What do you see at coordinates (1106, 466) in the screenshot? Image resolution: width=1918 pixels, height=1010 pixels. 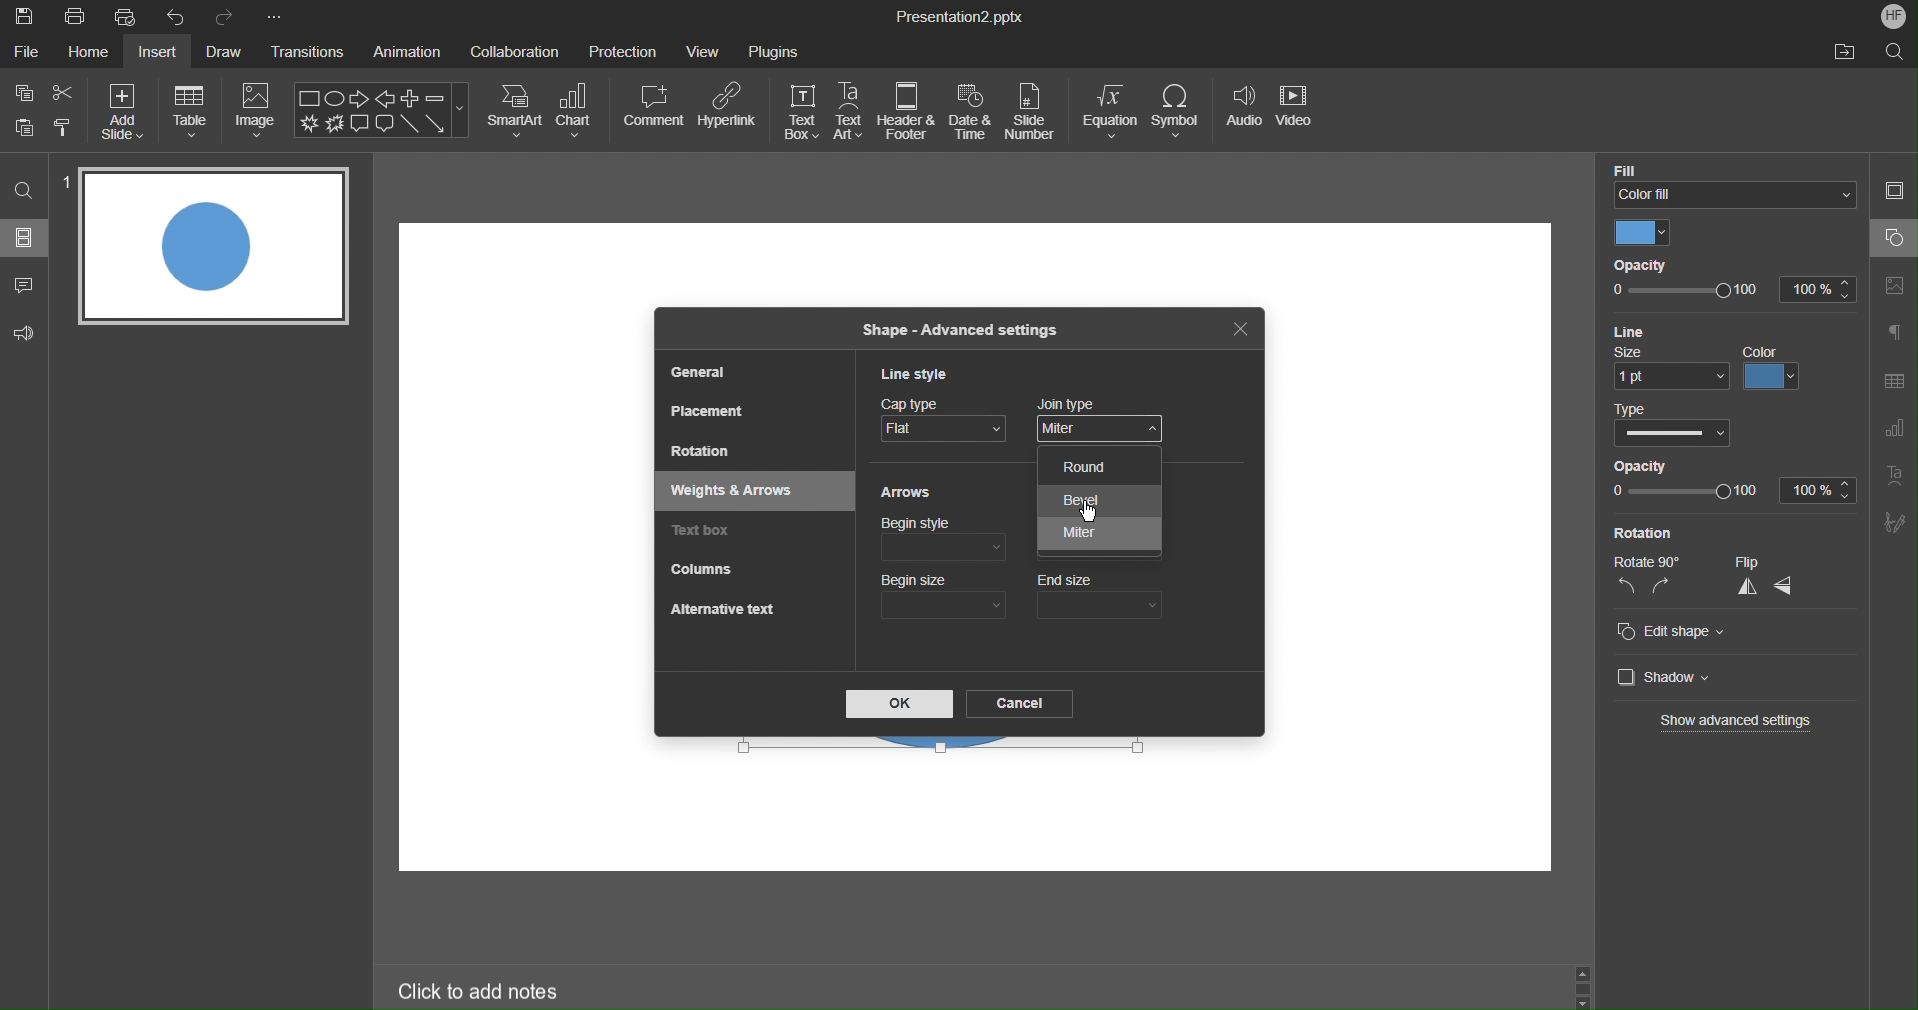 I see `Round` at bounding box center [1106, 466].